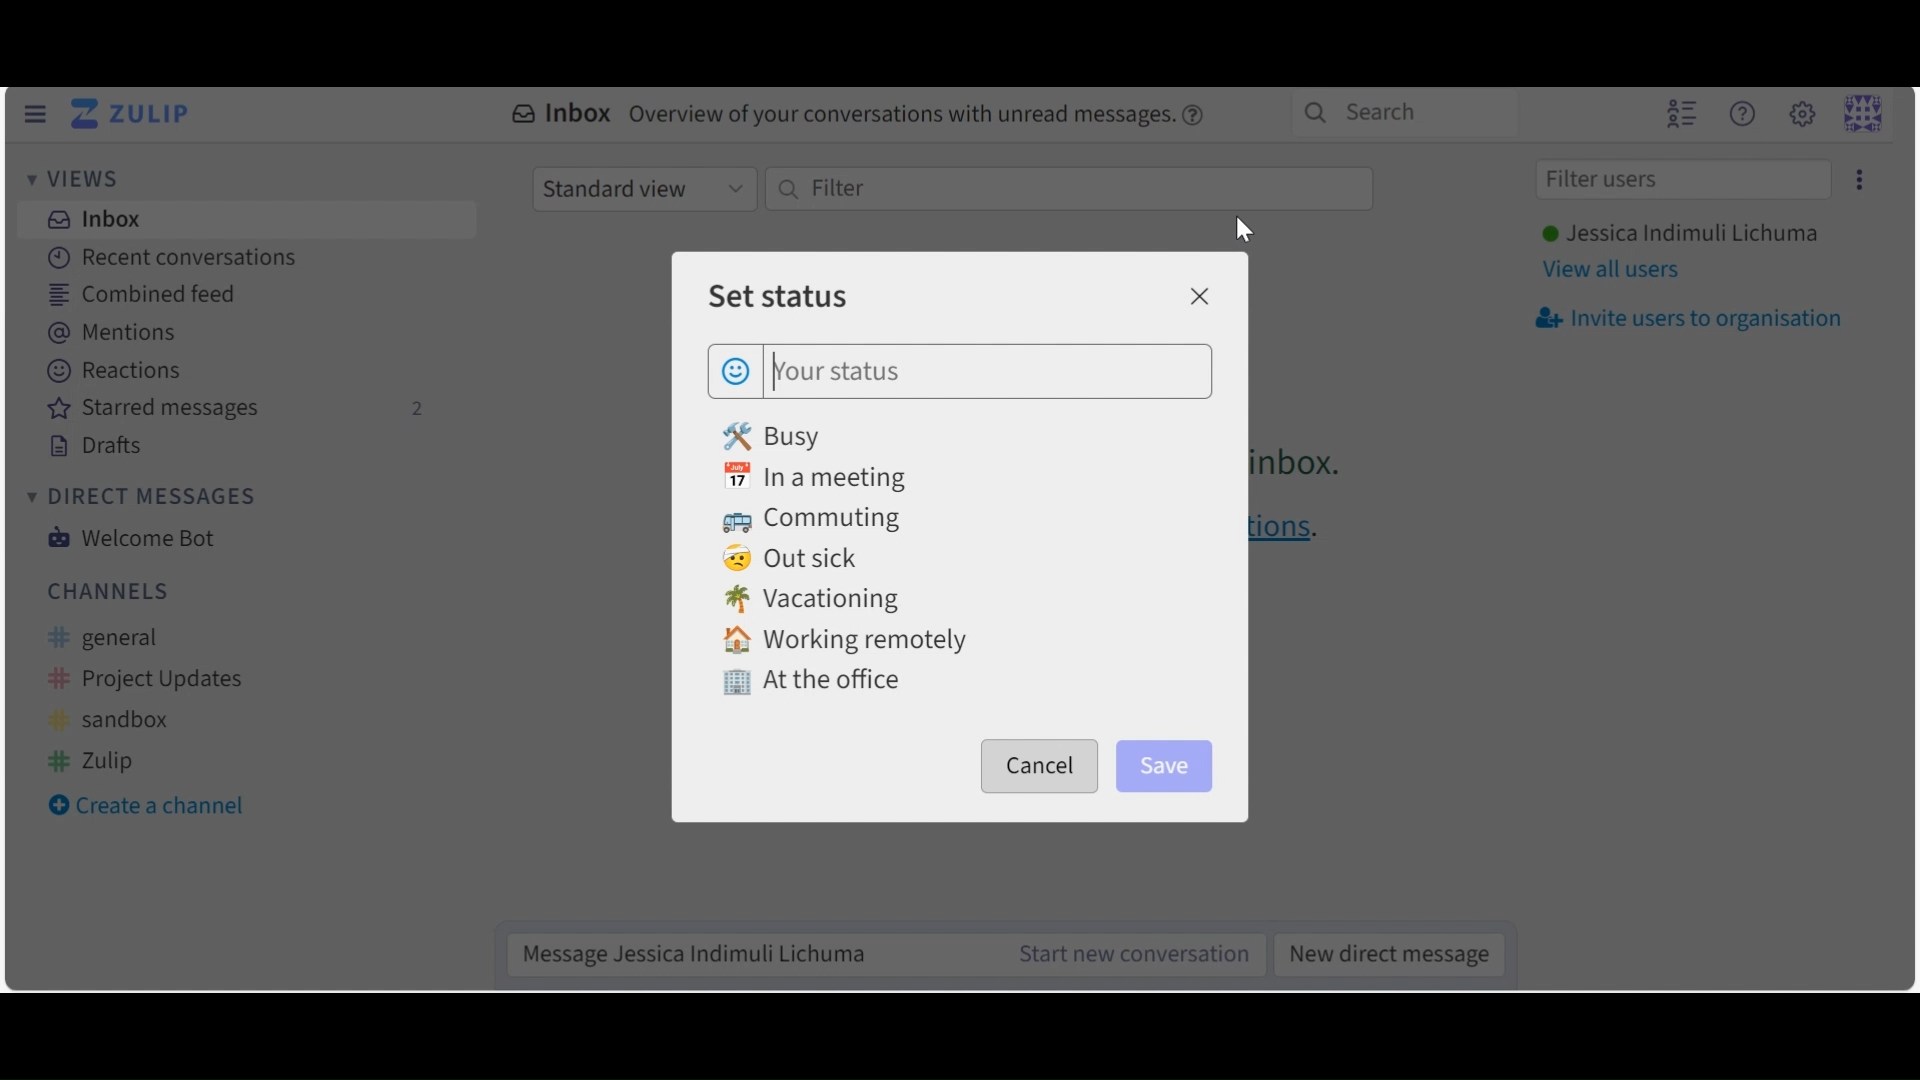 This screenshot has height=1080, width=1920. What do you see at coordinates (139, 497) in the screenshot?
I see `Direct Messages` at bounding box center [139, 497].